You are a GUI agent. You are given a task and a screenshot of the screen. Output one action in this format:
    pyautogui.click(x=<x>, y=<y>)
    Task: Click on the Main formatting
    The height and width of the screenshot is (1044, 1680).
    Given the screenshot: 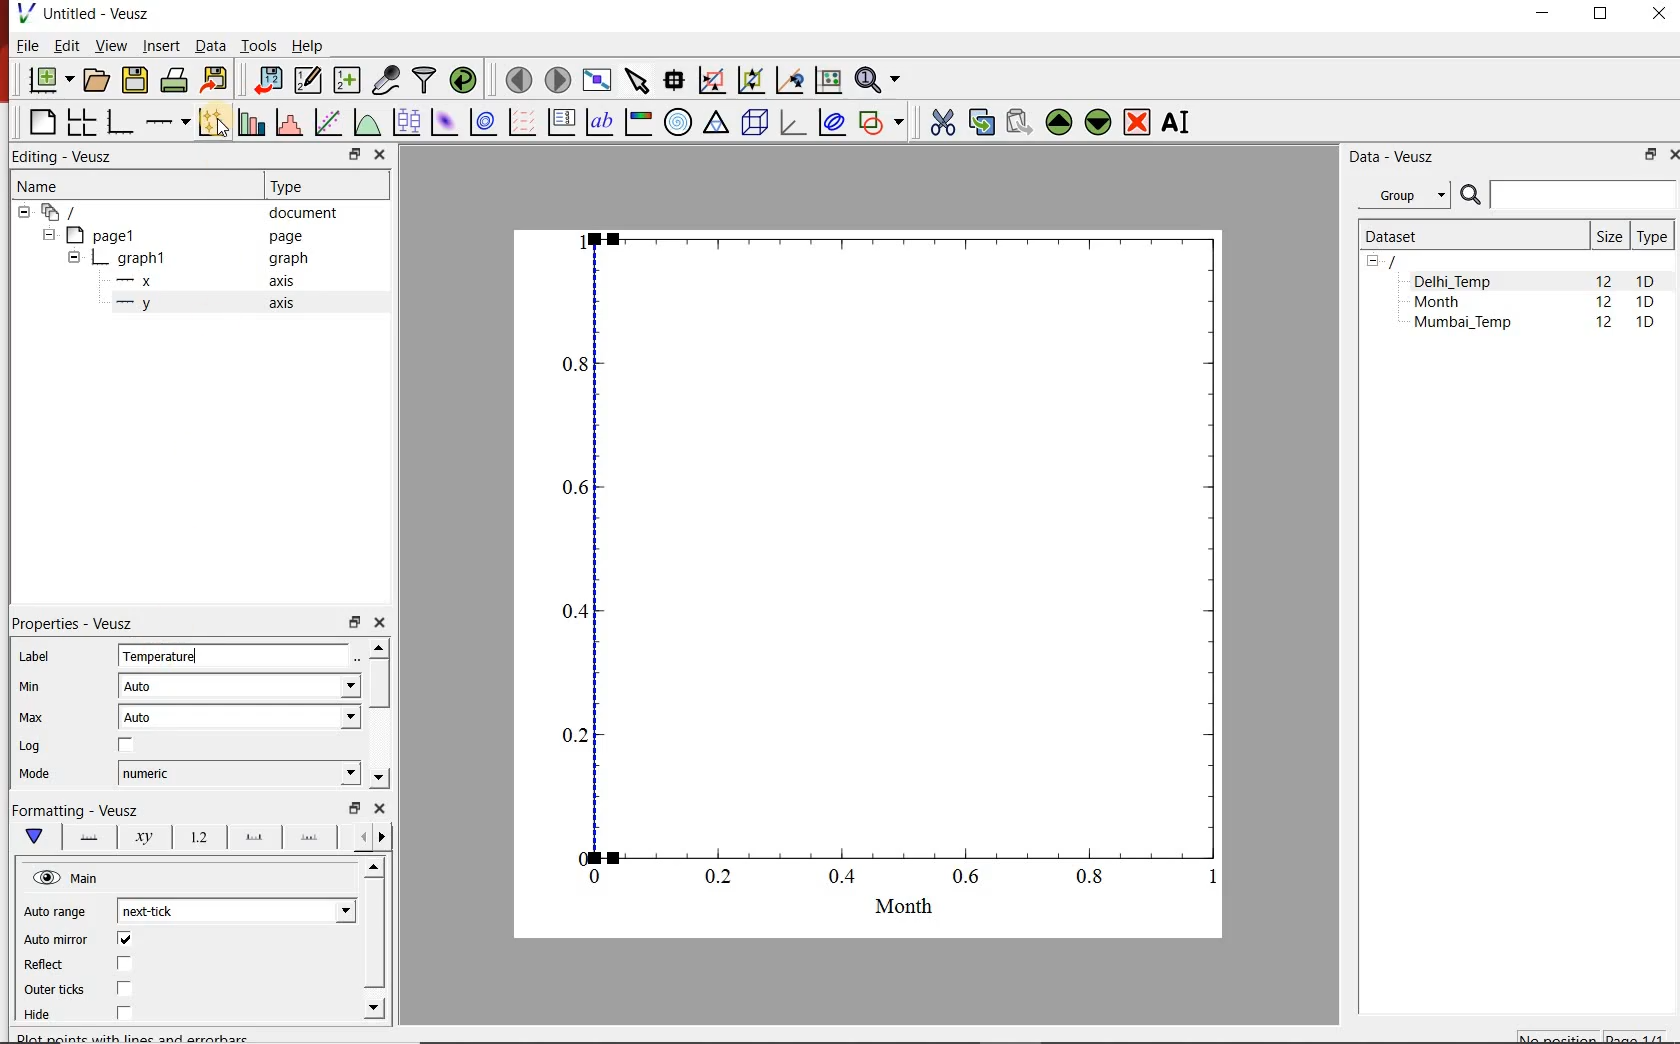 What is the action you would take?
    pyautogui.click(x=31, y=837)
    